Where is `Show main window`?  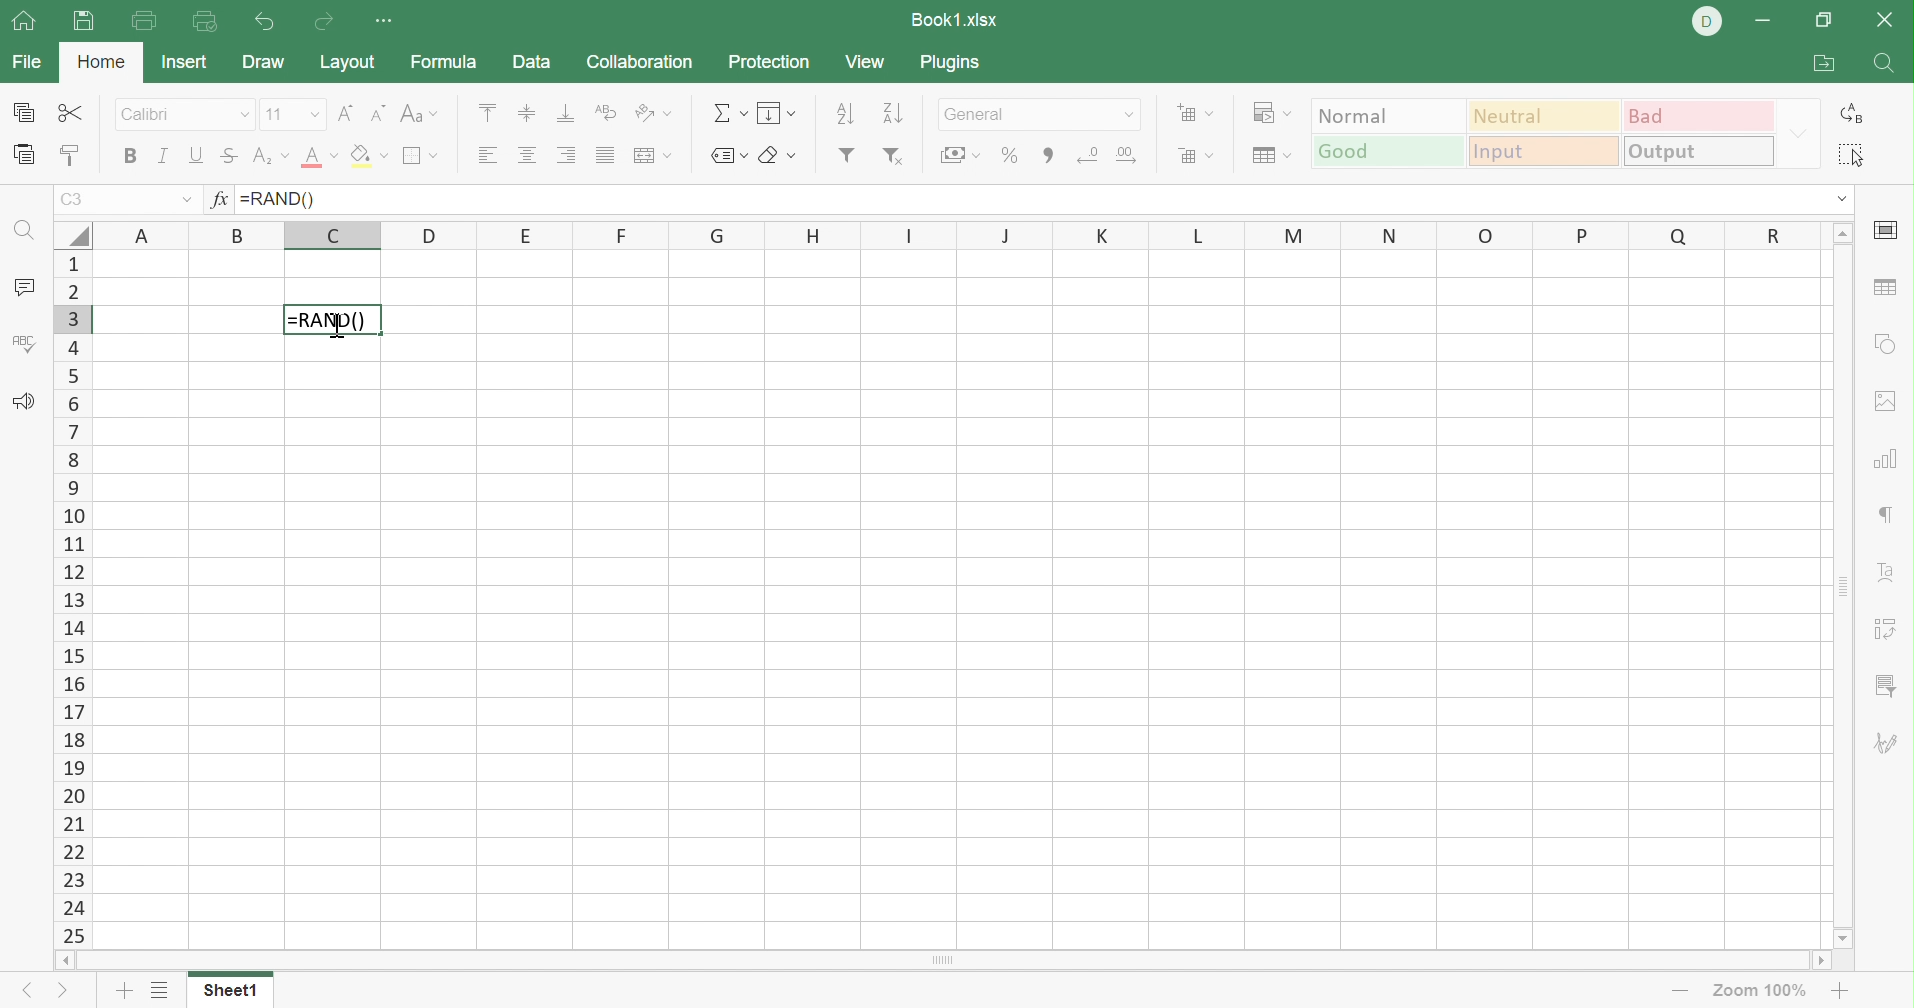 Show main window is located at coordinates (23, 19).